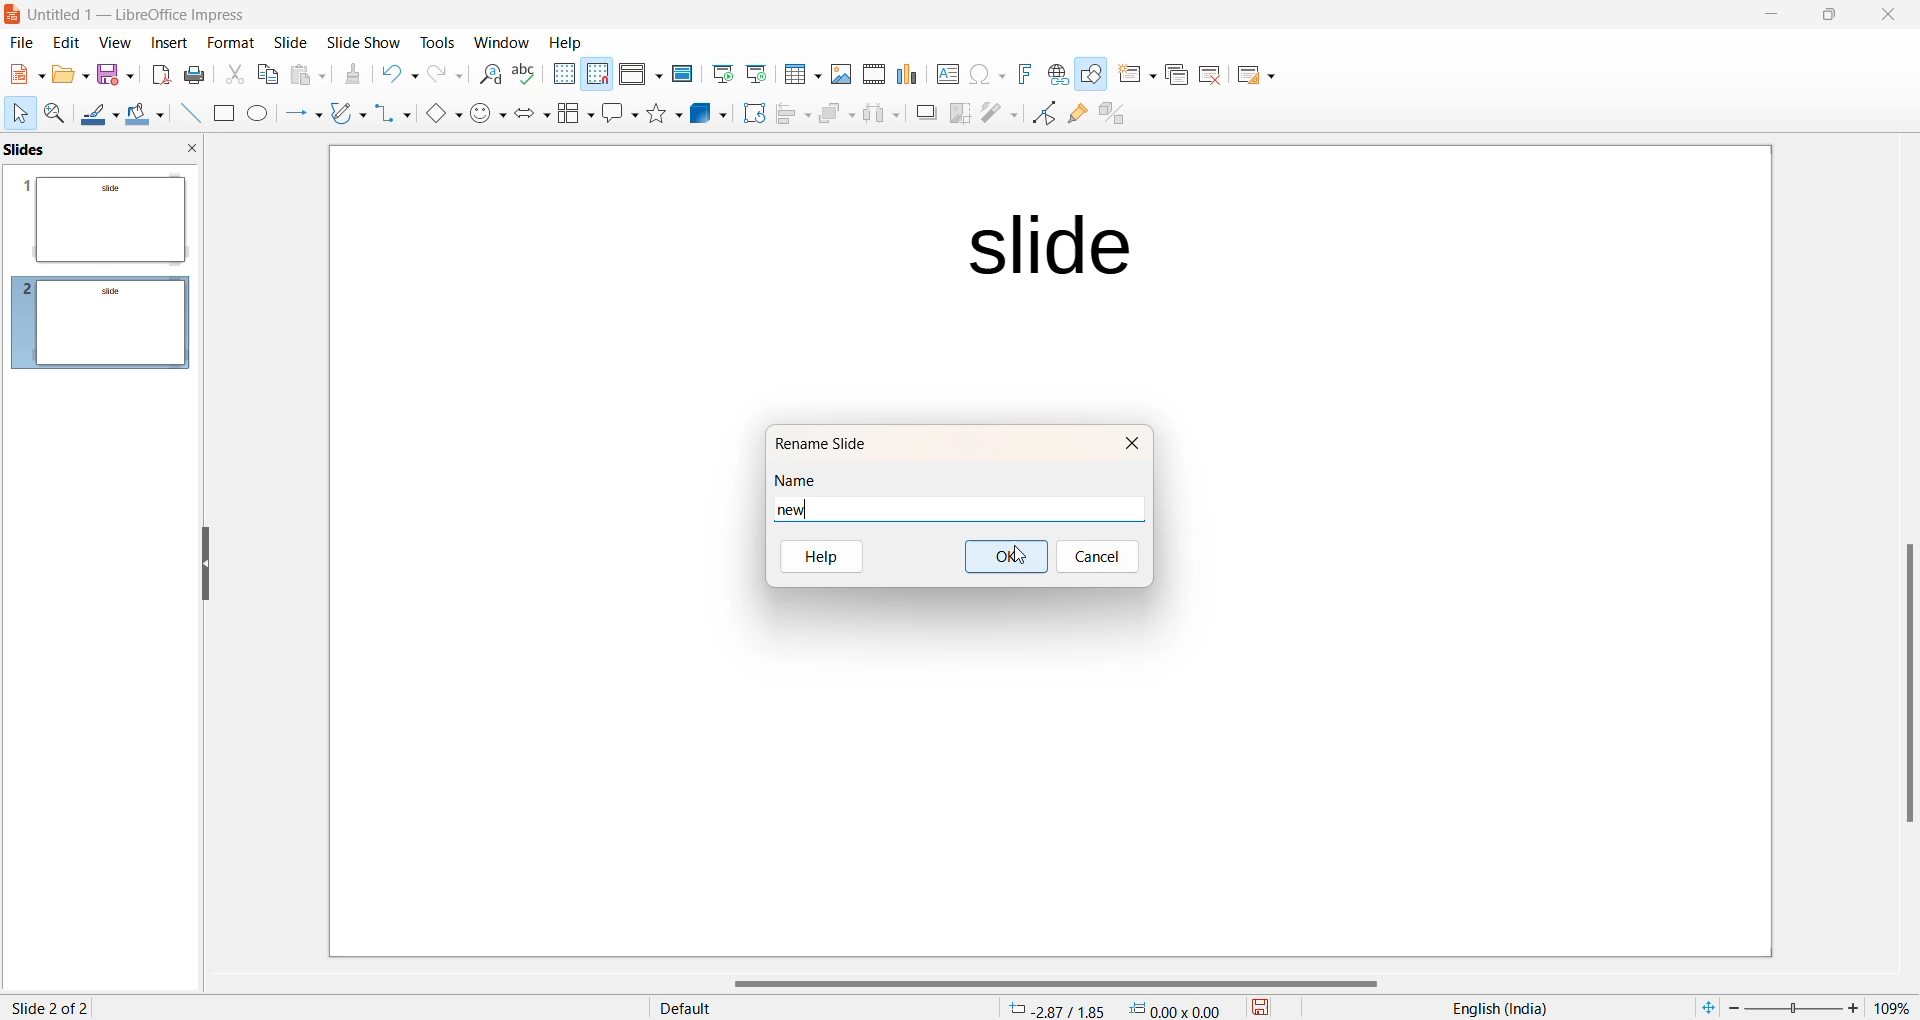 This screenshot has width=1920, height=1020. Describe the element at coordinates (52, 112) in the screenshot. I see `Zoom and pan` at that location.